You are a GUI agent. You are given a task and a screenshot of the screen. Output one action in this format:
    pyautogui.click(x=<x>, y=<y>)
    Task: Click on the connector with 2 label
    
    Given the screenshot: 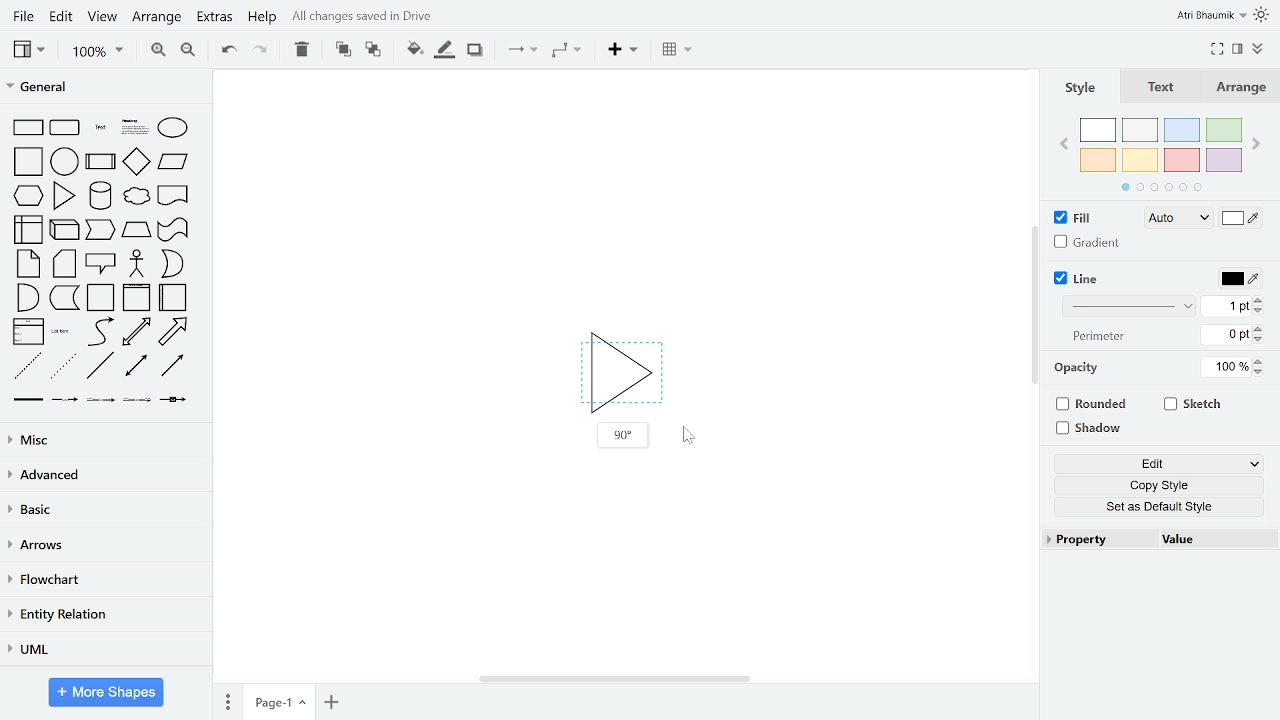 What is the action you would take?
    pyautogui.click(x=101, y=402)
    